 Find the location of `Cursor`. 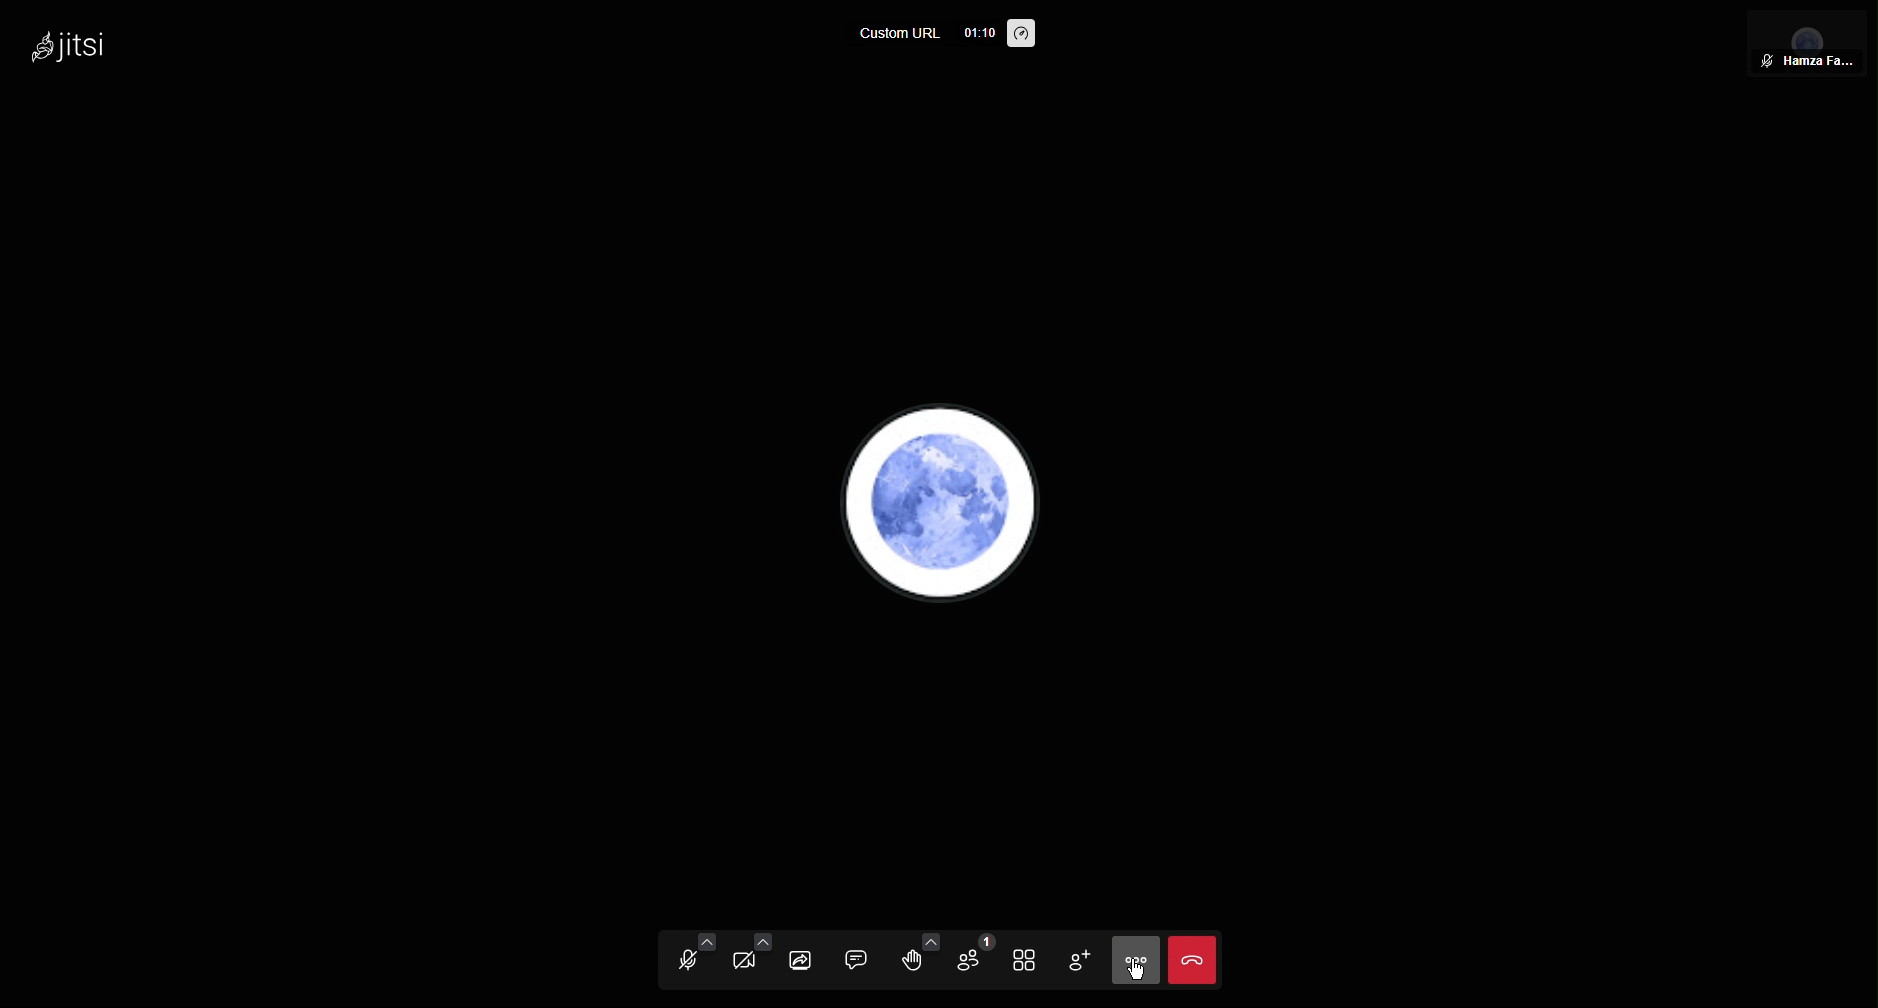

Cursor is located at coordinates (1137, 971).